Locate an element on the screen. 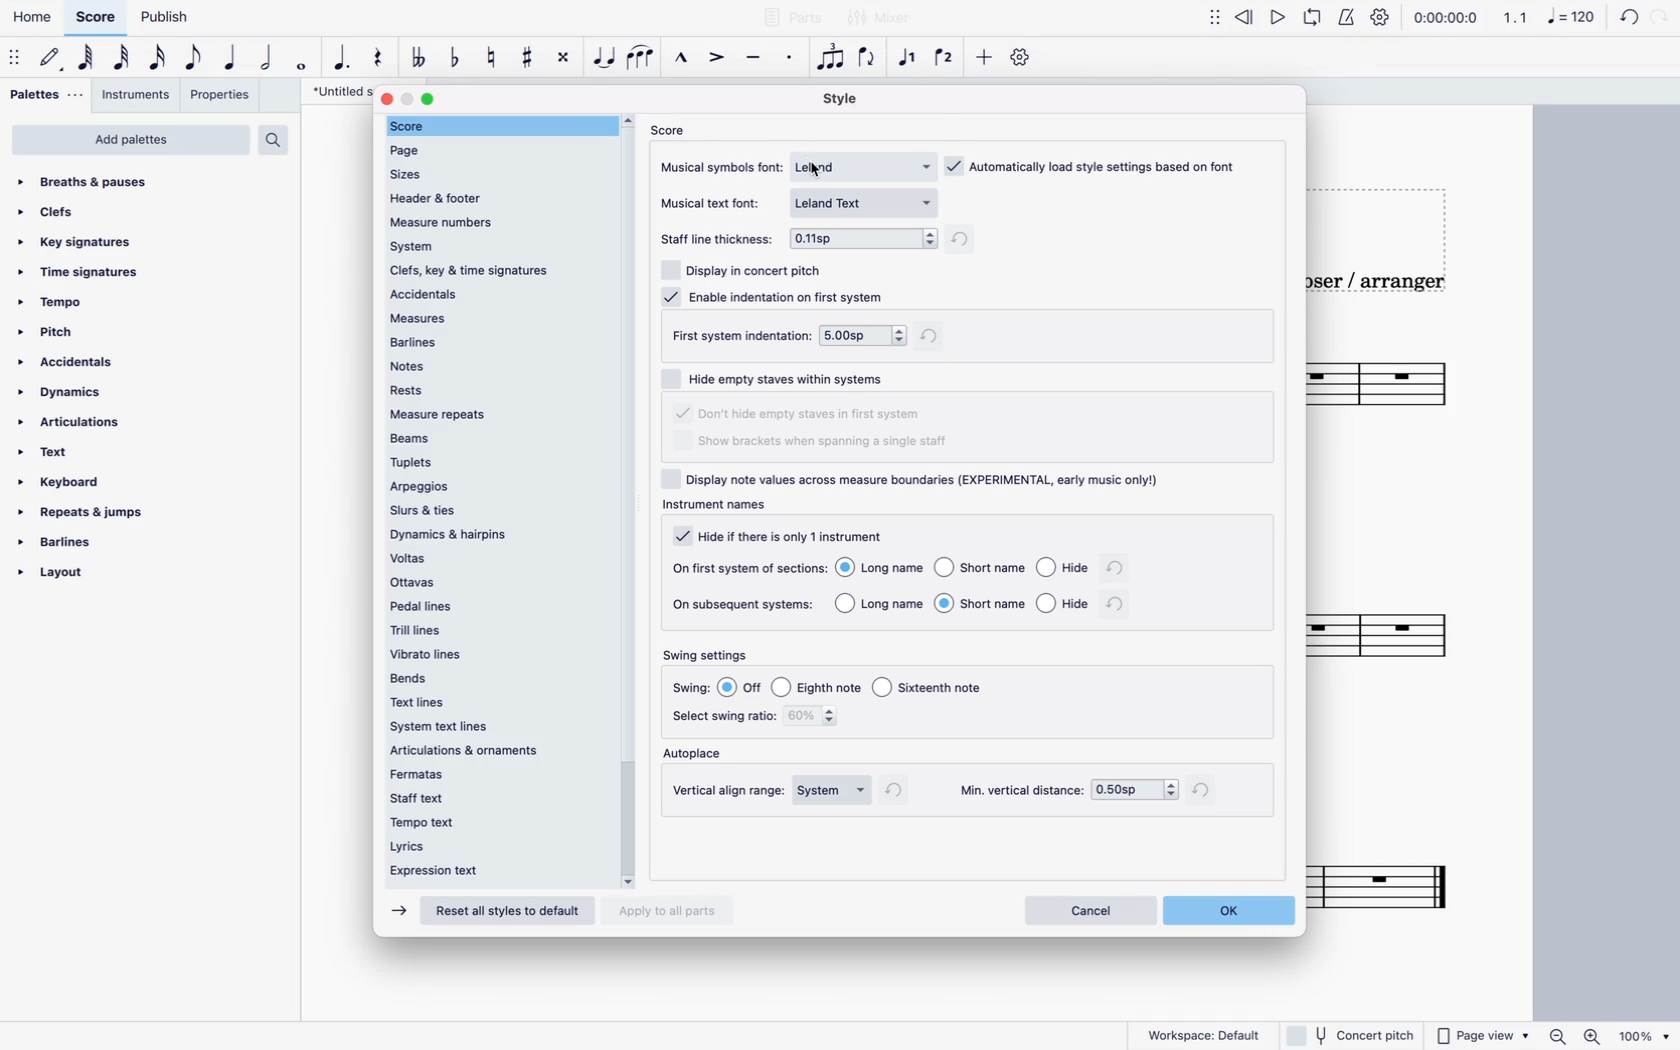 The height and width of the screenshot is (1050, 1680). min vertical distance is located at coordinates (1135, 791).